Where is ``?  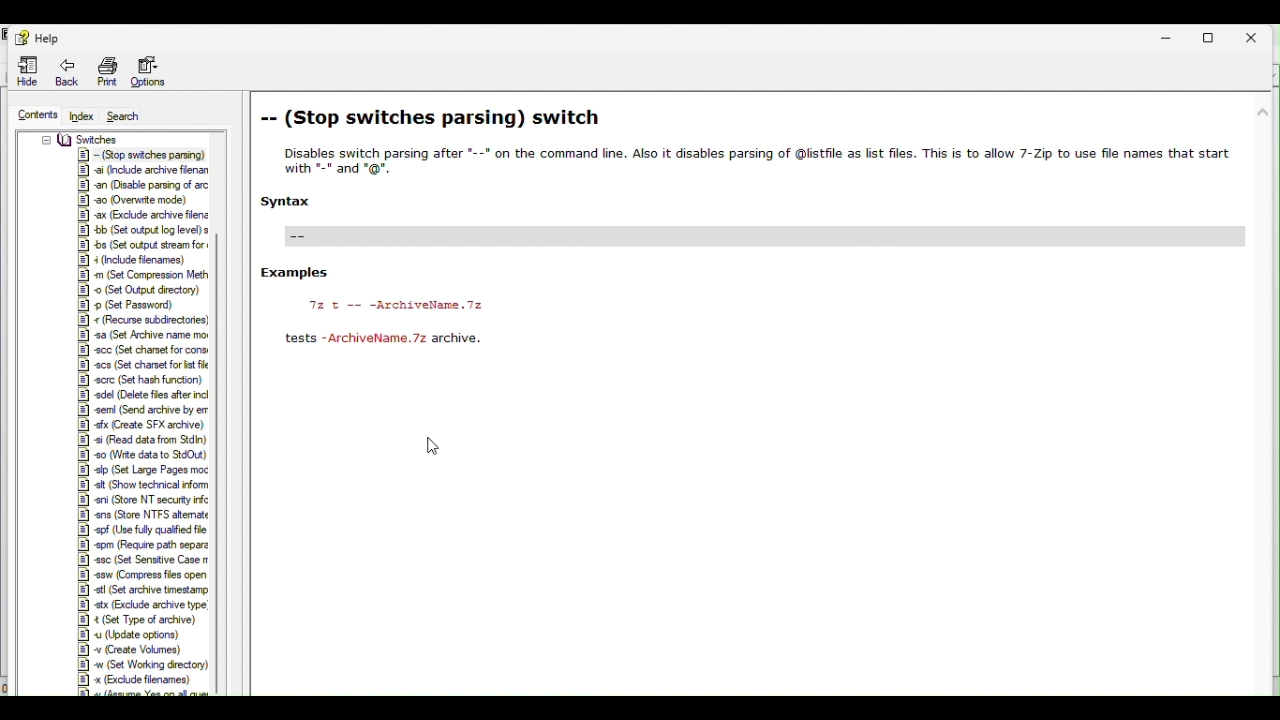  is located at coordinates (145, 409).